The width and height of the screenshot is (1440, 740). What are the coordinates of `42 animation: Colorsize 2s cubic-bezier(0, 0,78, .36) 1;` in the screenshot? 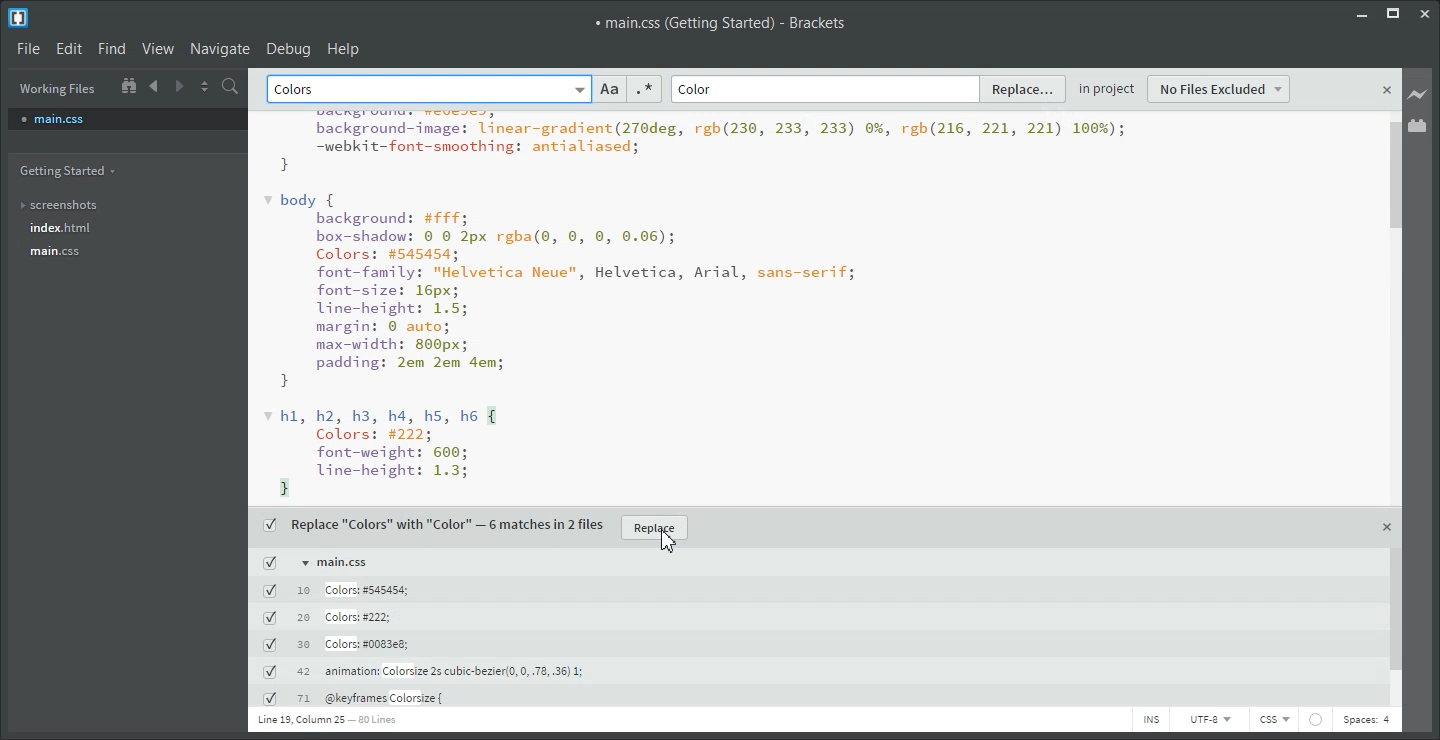 It's located at (422, 671).